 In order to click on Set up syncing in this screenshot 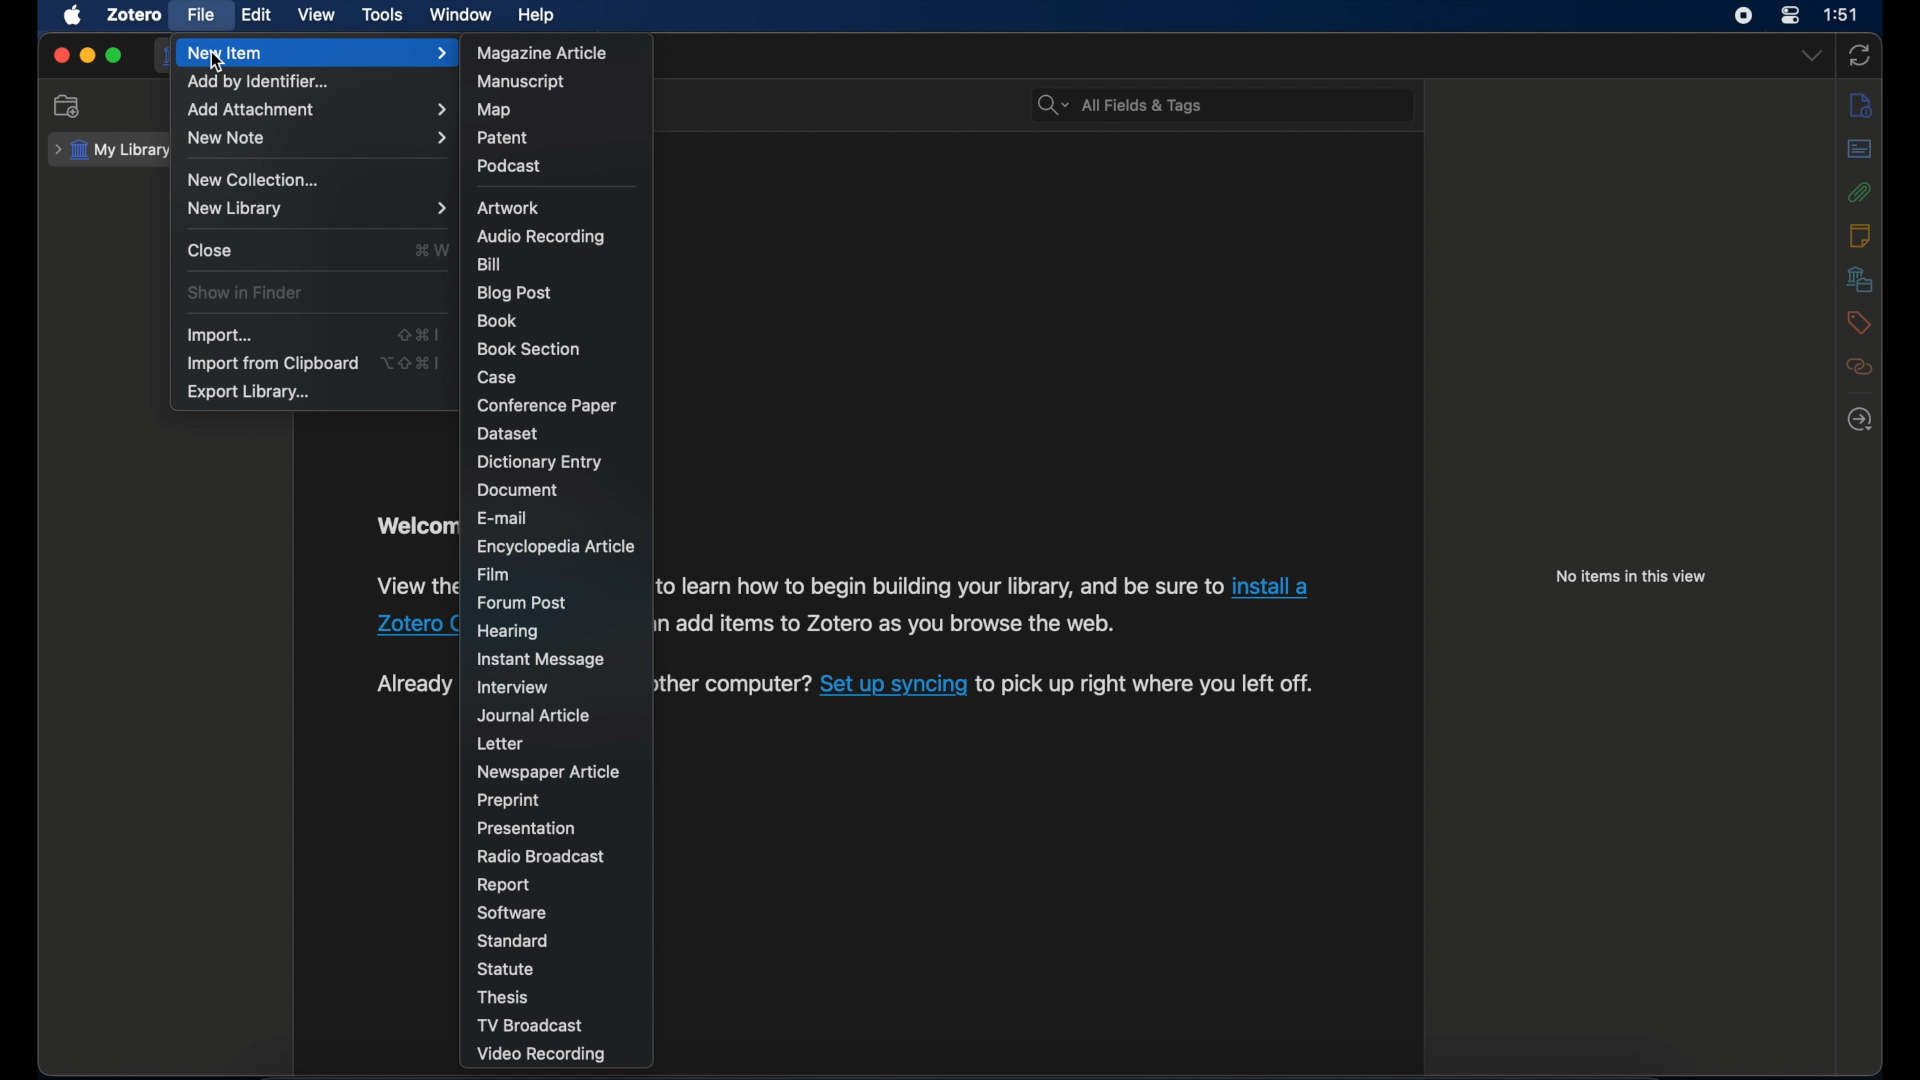, I will do `click(894, 683)`.